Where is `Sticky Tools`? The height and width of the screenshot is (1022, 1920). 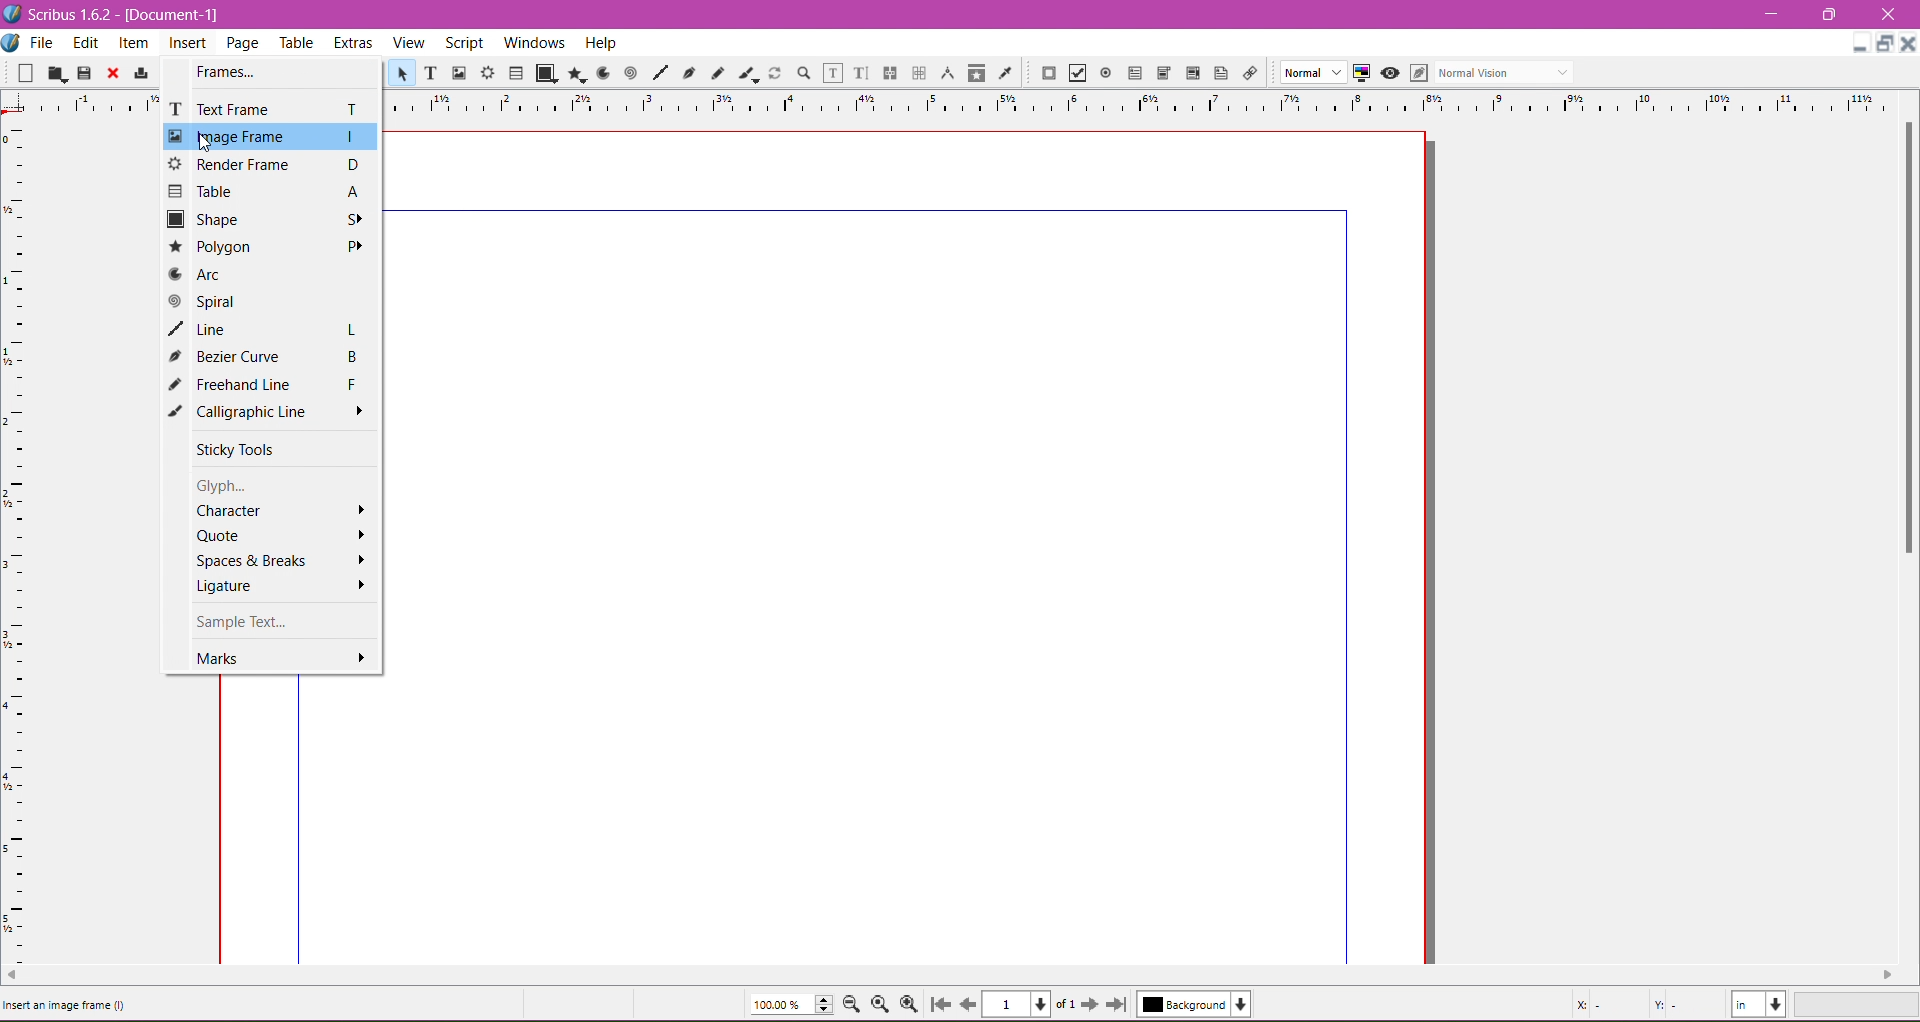
Sticky Tools is located at coordinates (246, 450).